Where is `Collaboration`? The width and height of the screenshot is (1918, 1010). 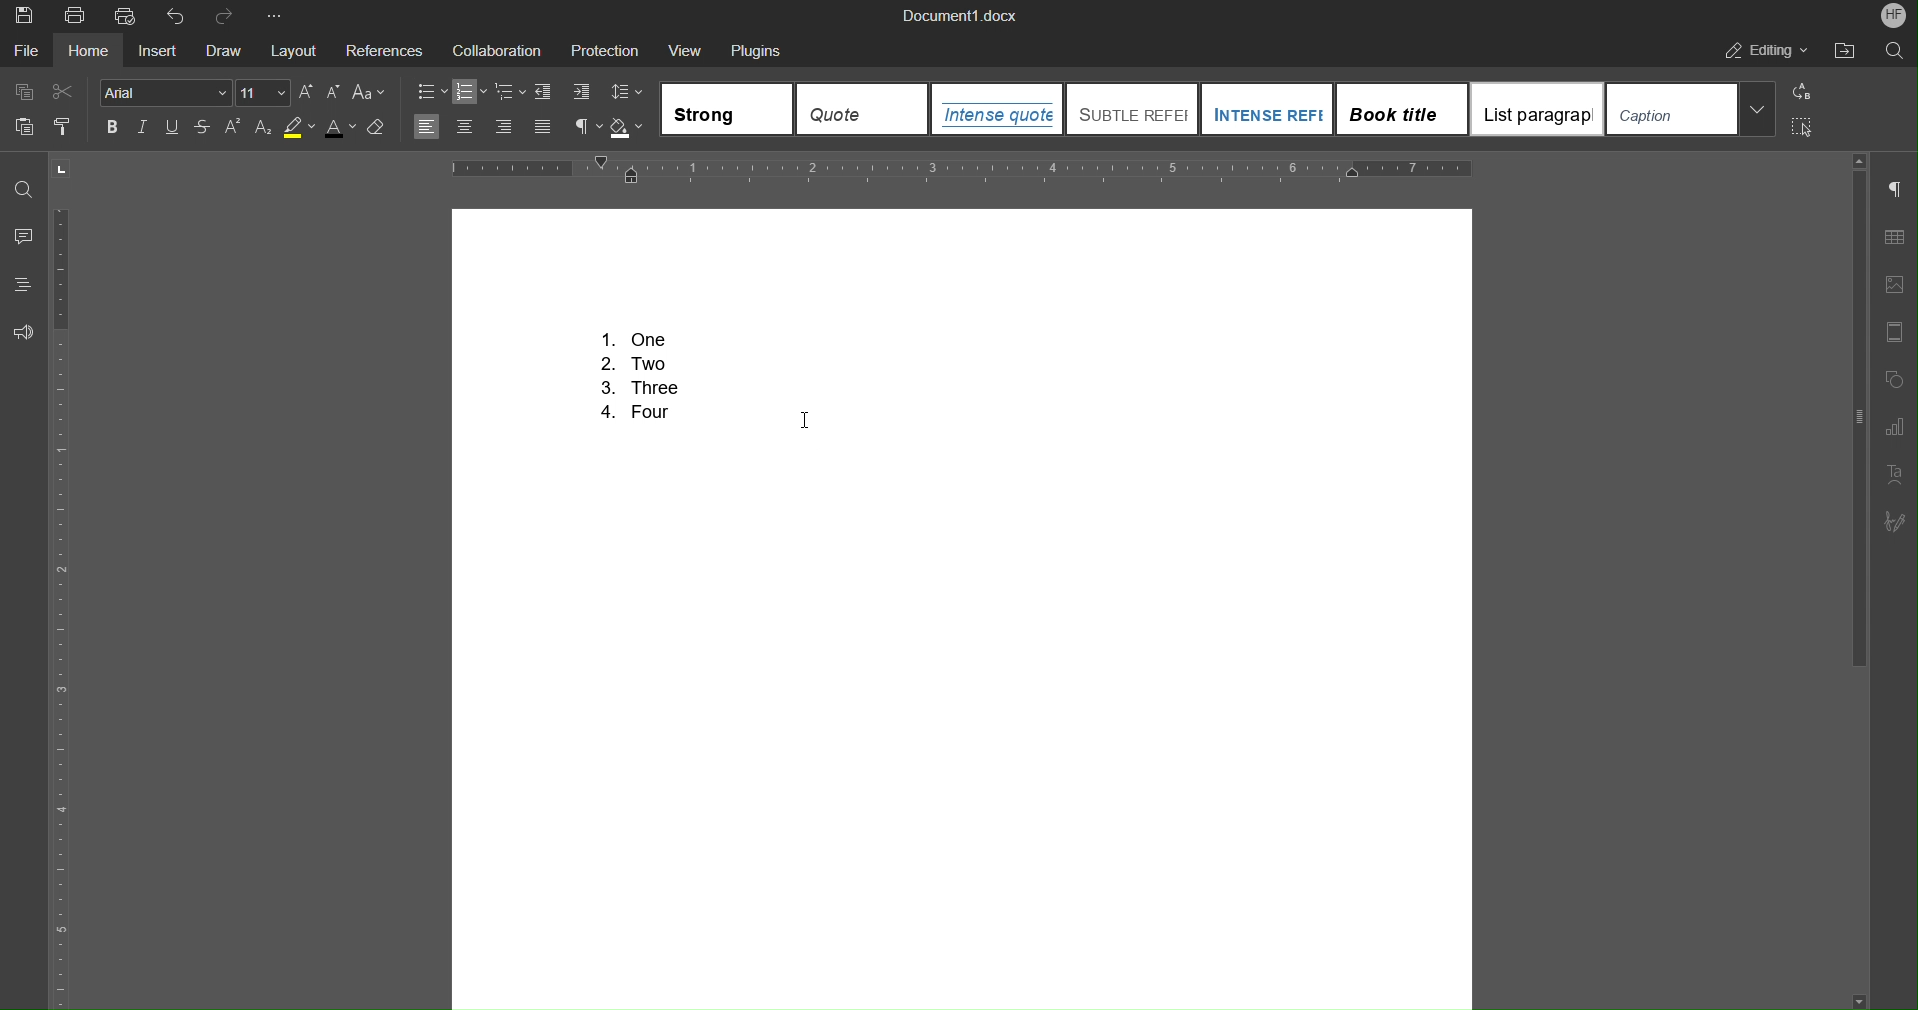 Collaboration is located at coordinates (493, 48).